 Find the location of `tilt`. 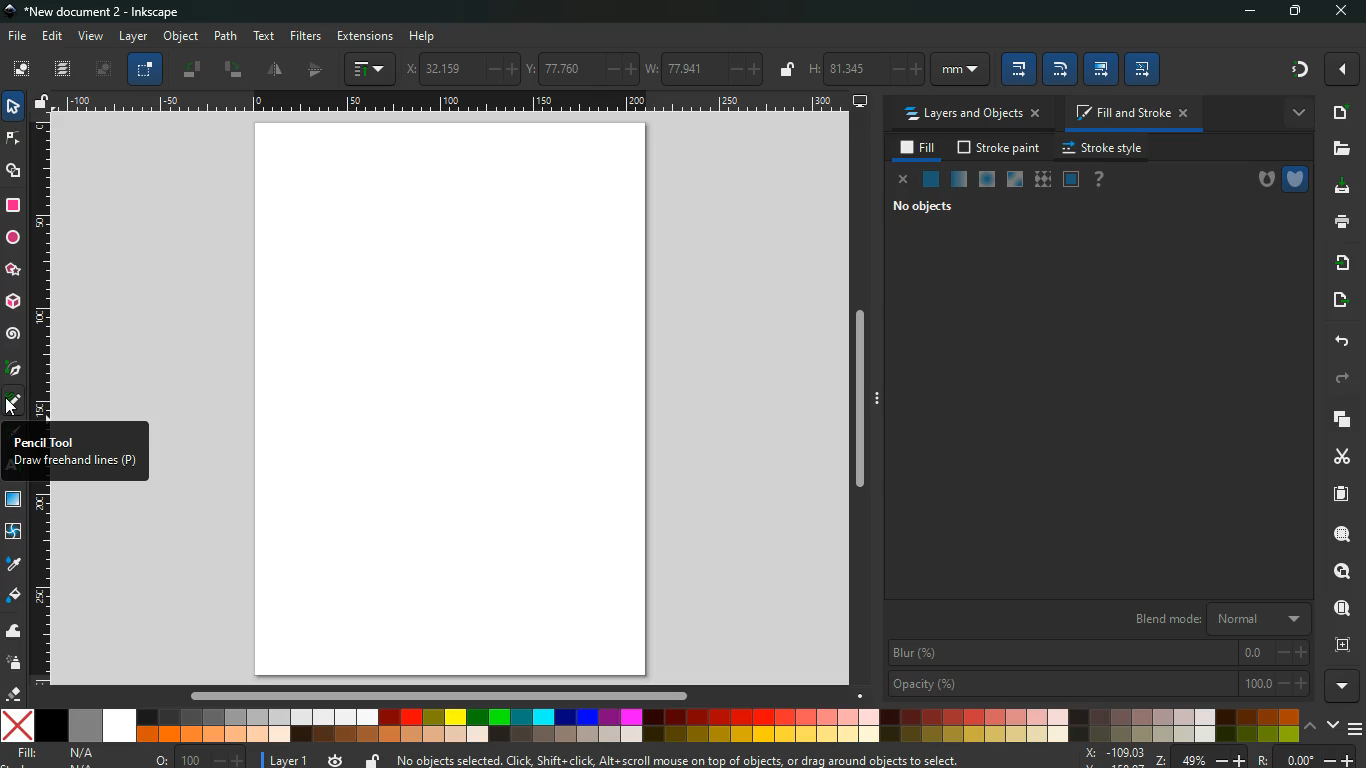

tilt is located at coordinates (192, 68).